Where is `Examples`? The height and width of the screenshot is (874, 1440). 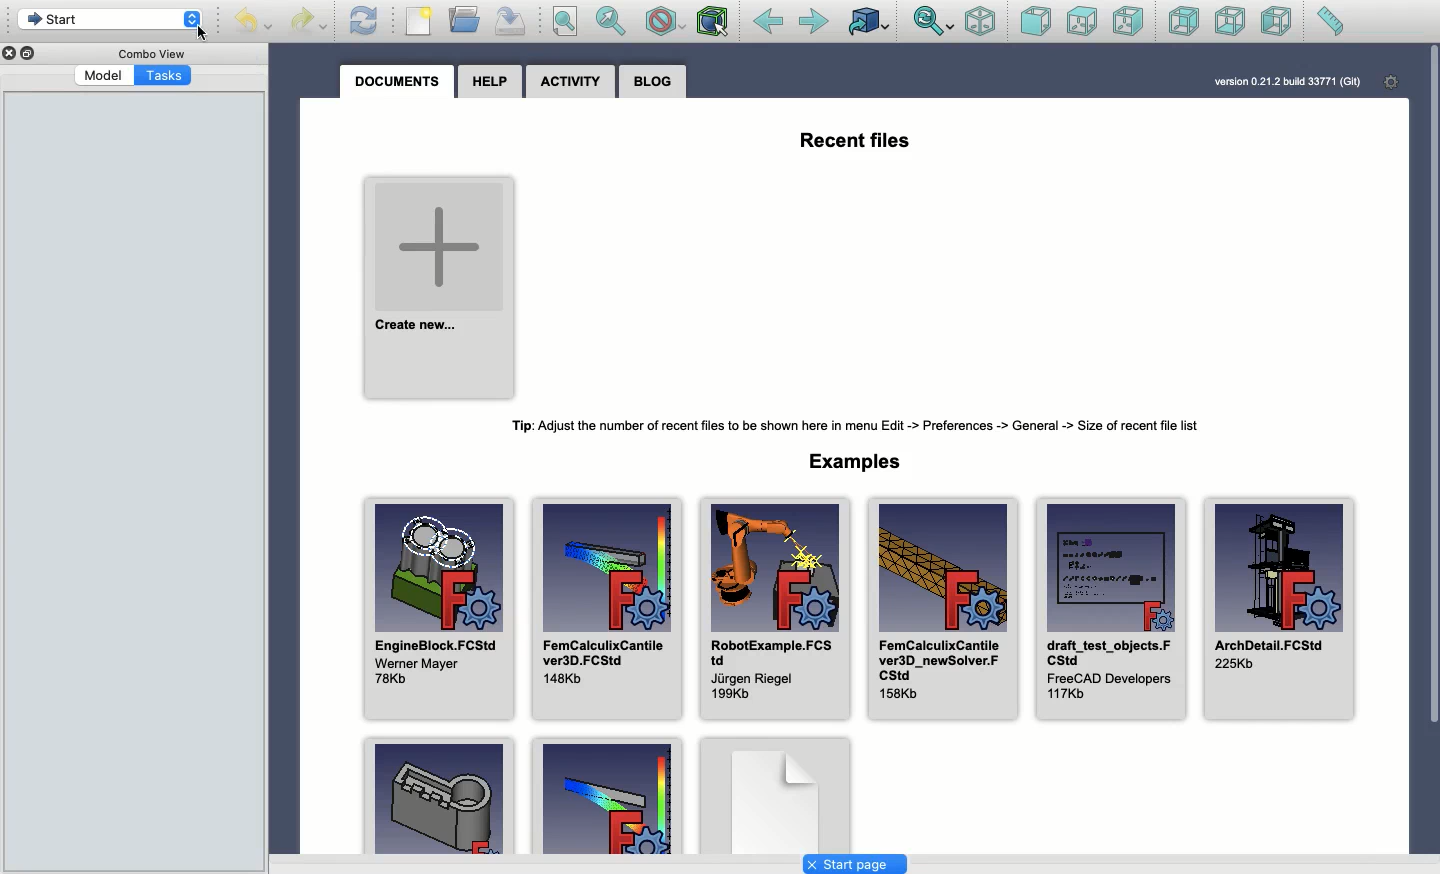
Examples is located at coordinates (862, 463).